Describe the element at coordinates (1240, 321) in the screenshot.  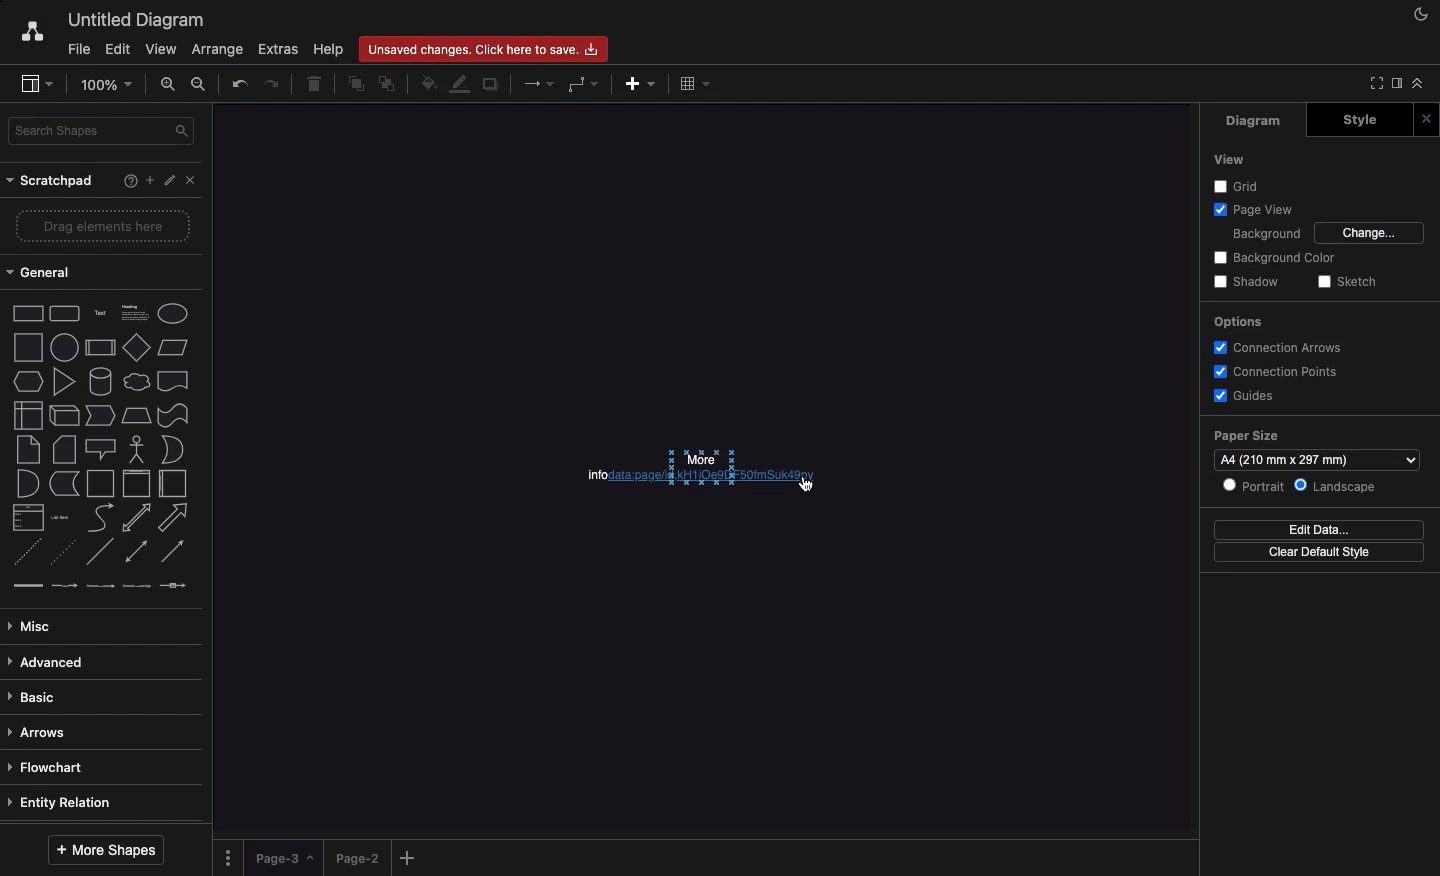
I see `Options` at that location.